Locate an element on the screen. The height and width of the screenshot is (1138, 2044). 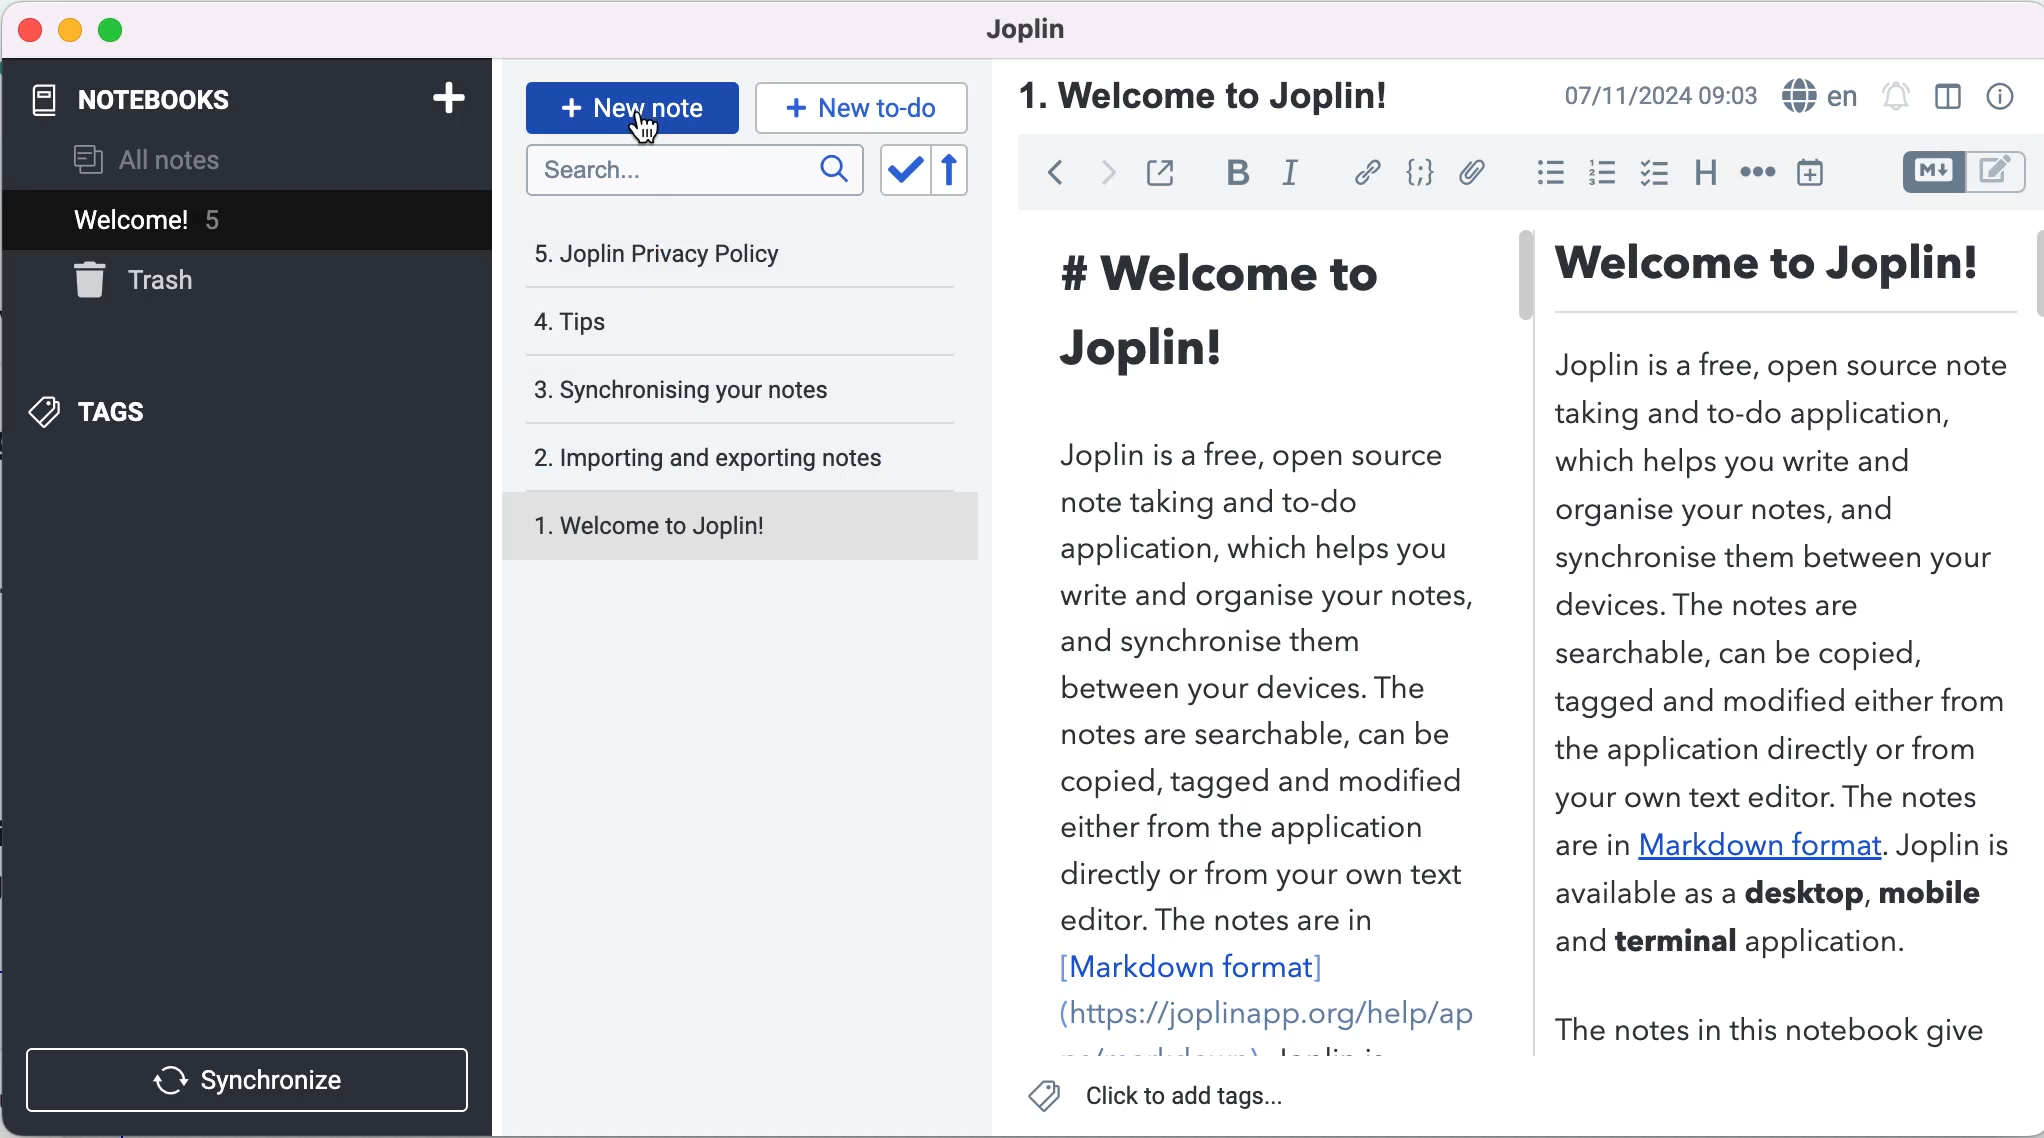
numbered list is located at coordinates (1602, 174).